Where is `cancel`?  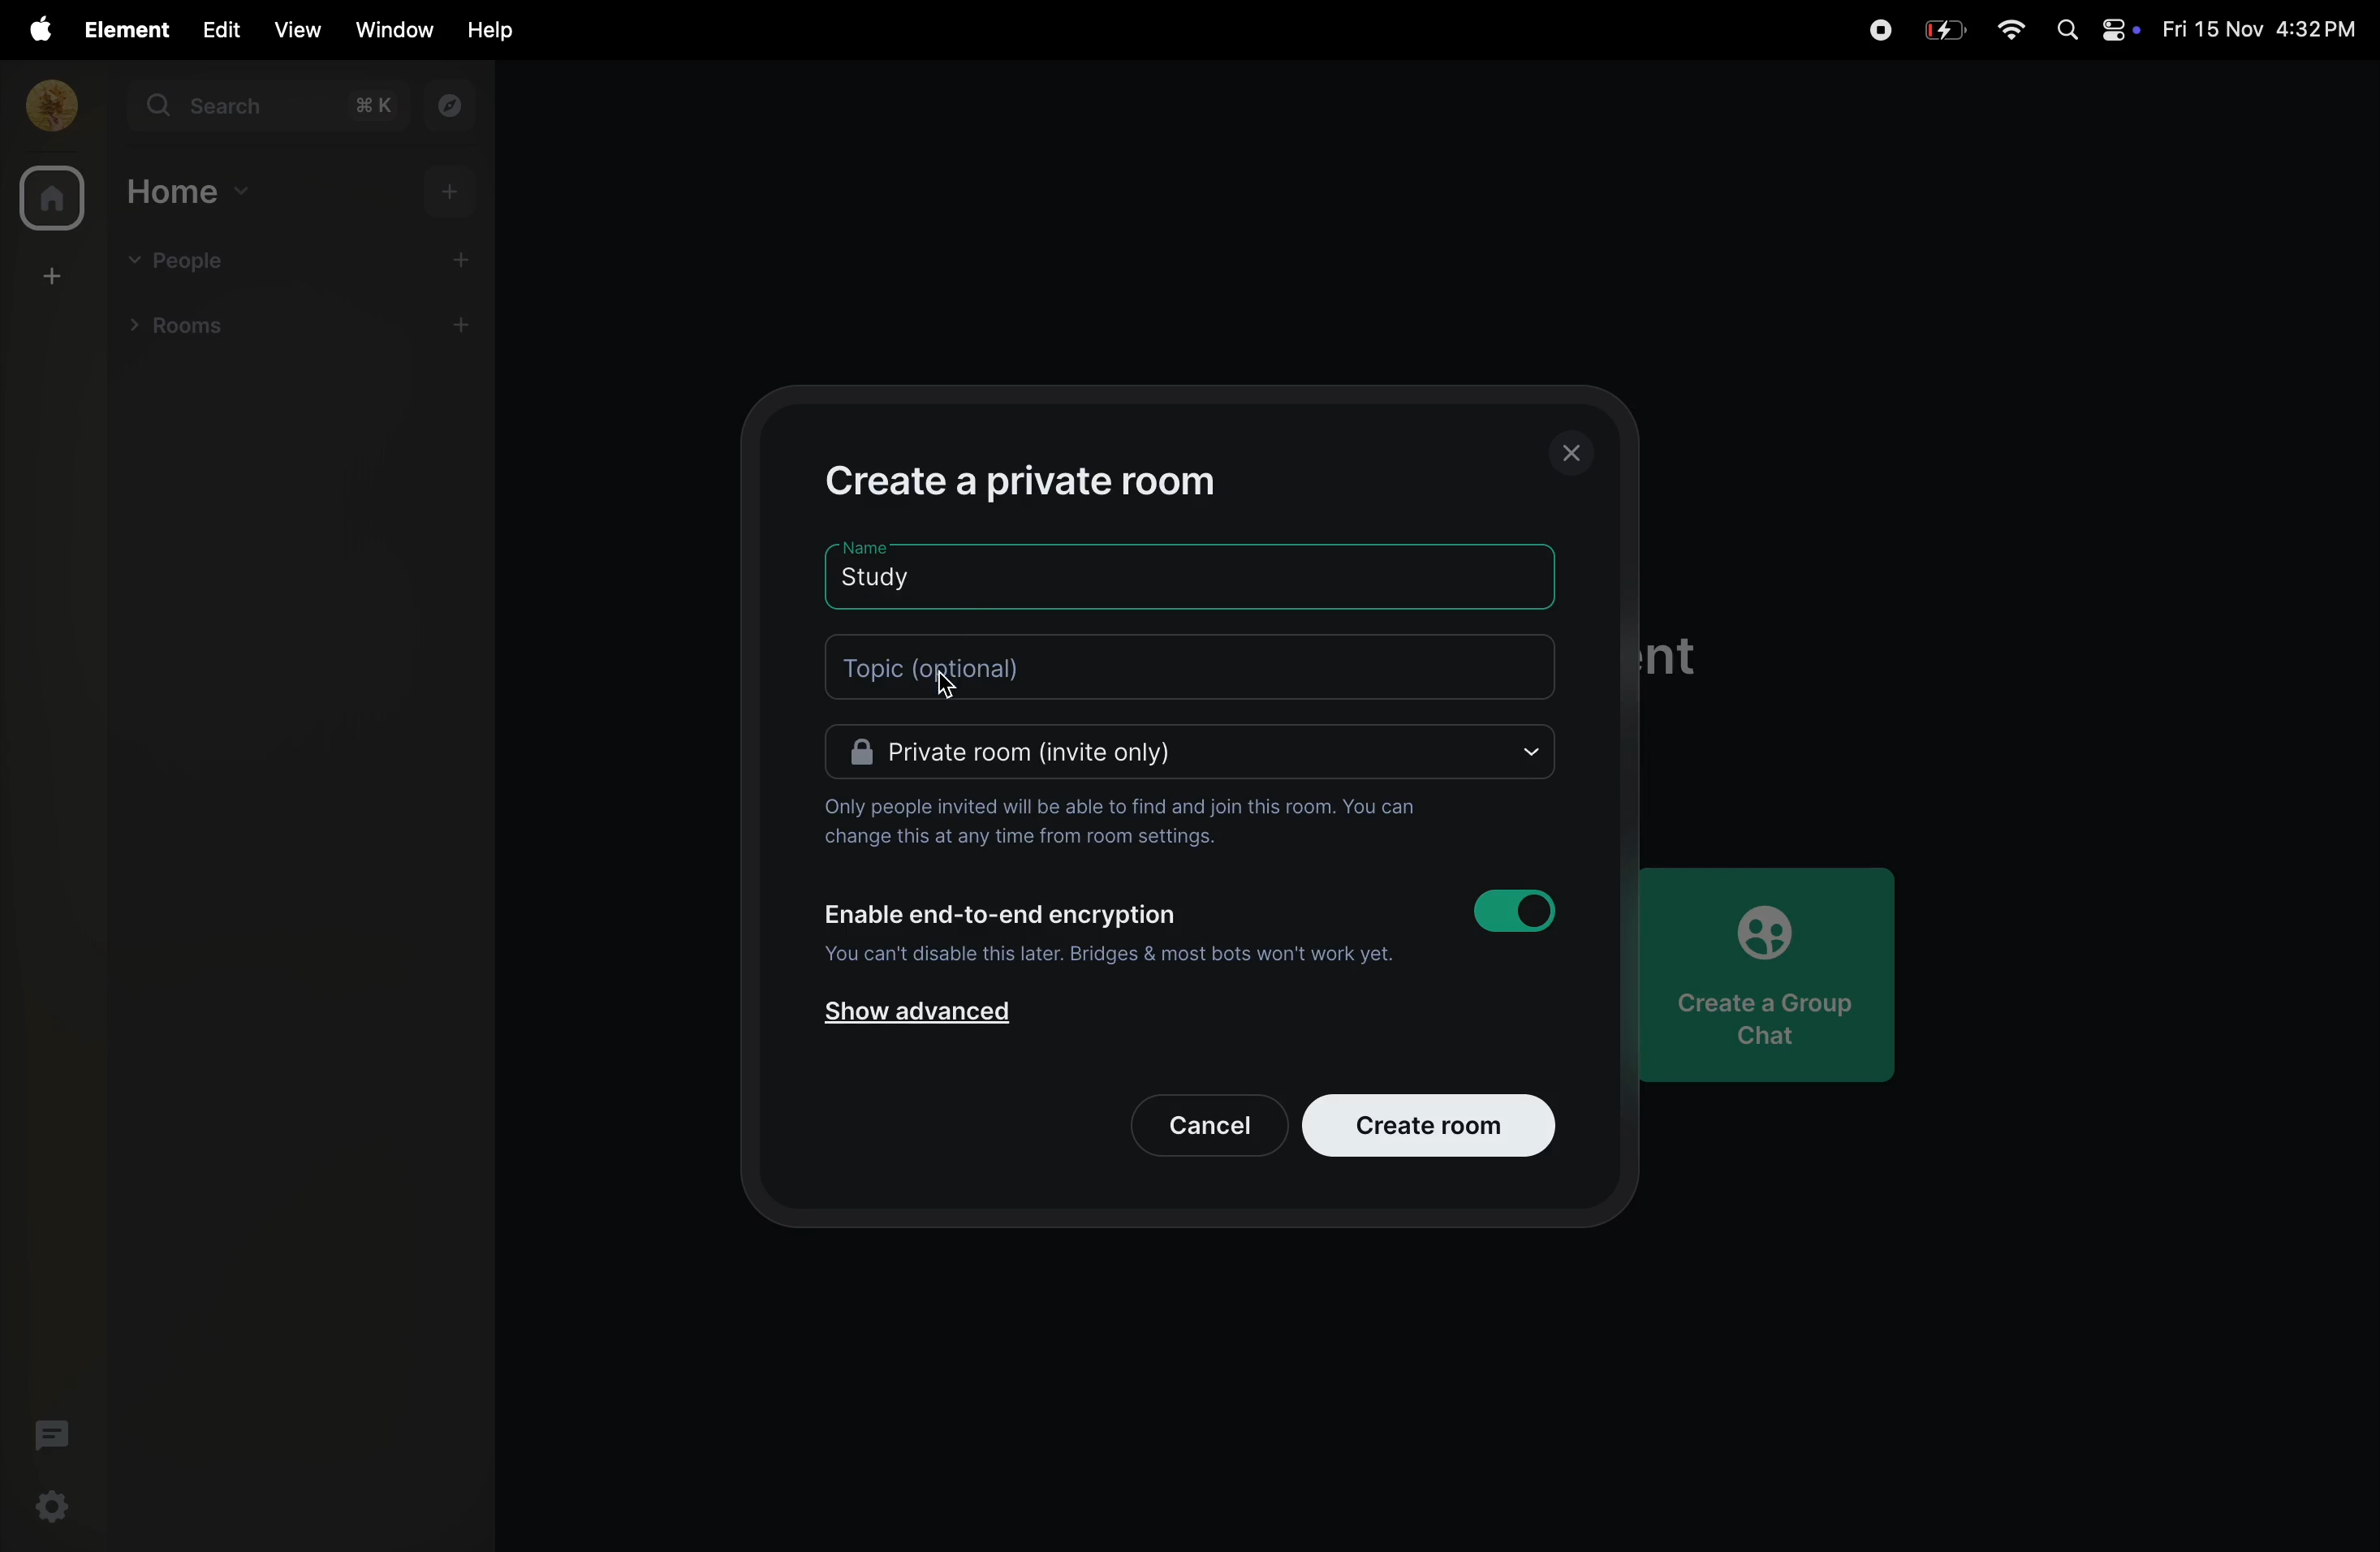 cancel is located at coordinates (1193, 1120).